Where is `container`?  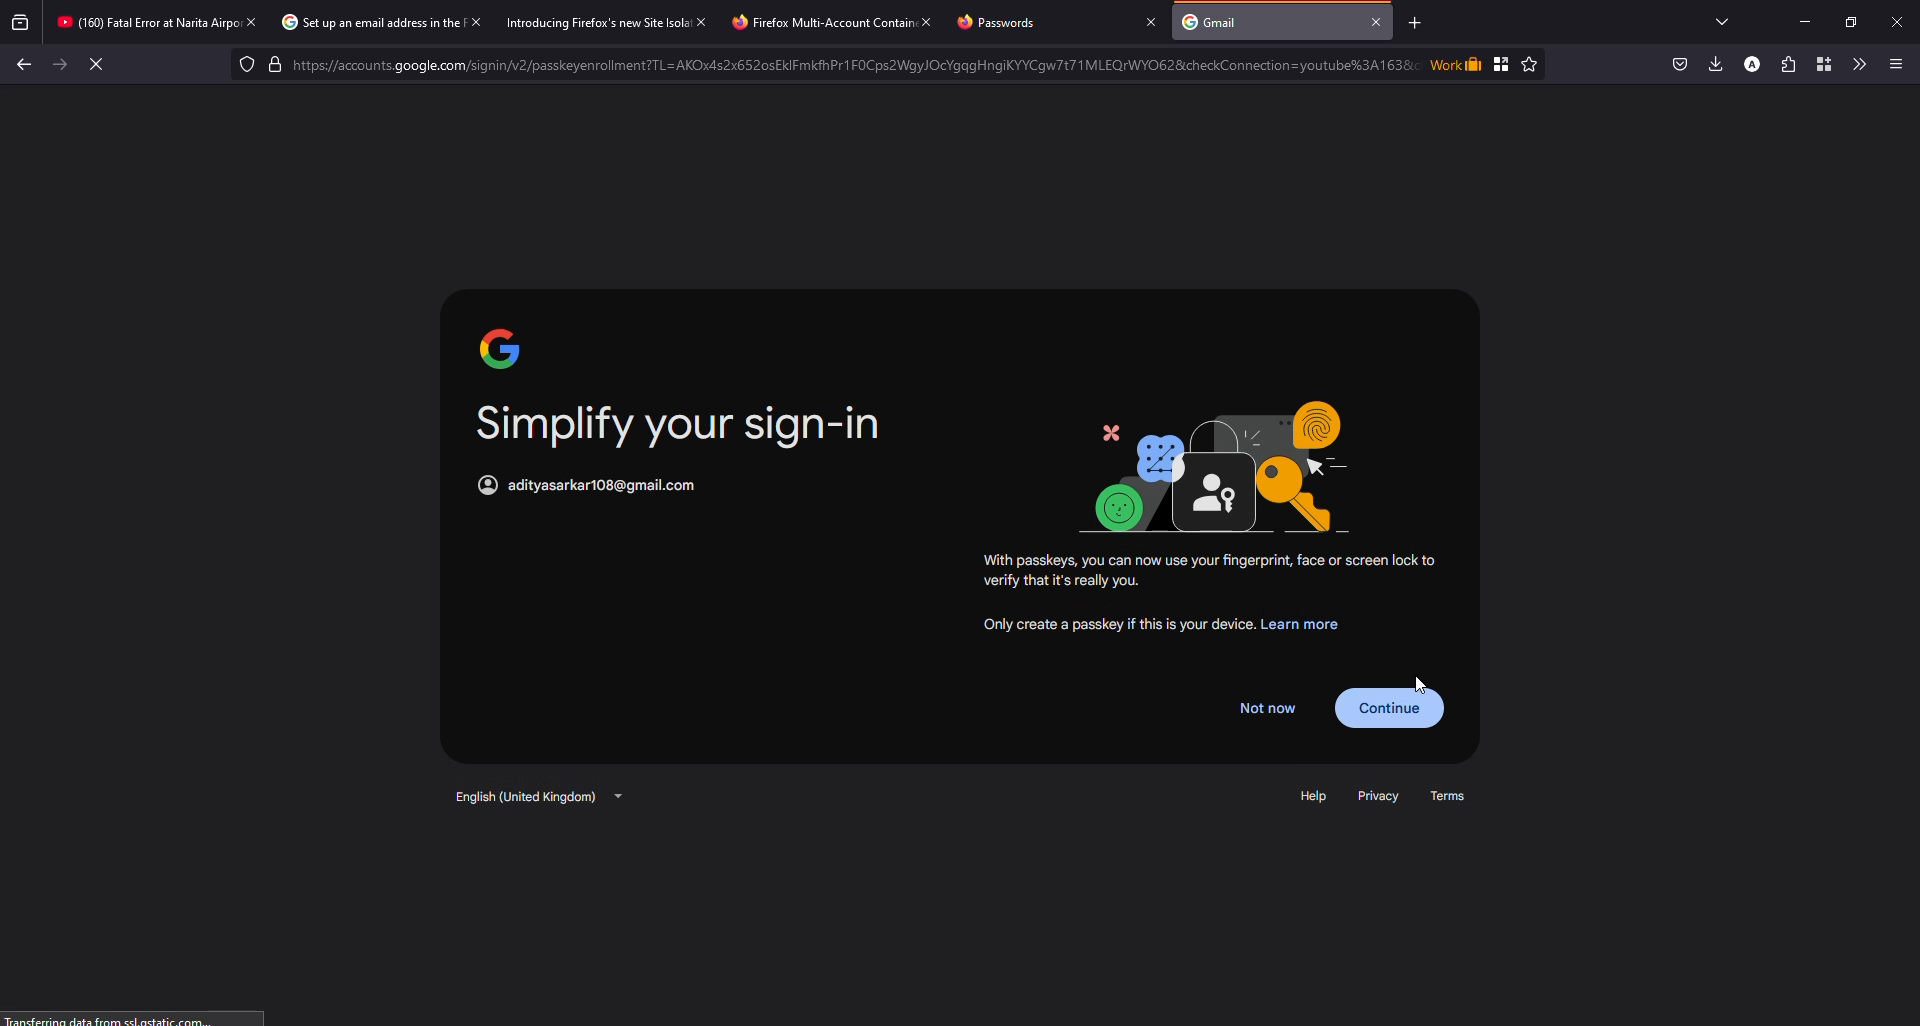 container is located at coordinates (1820, 63).